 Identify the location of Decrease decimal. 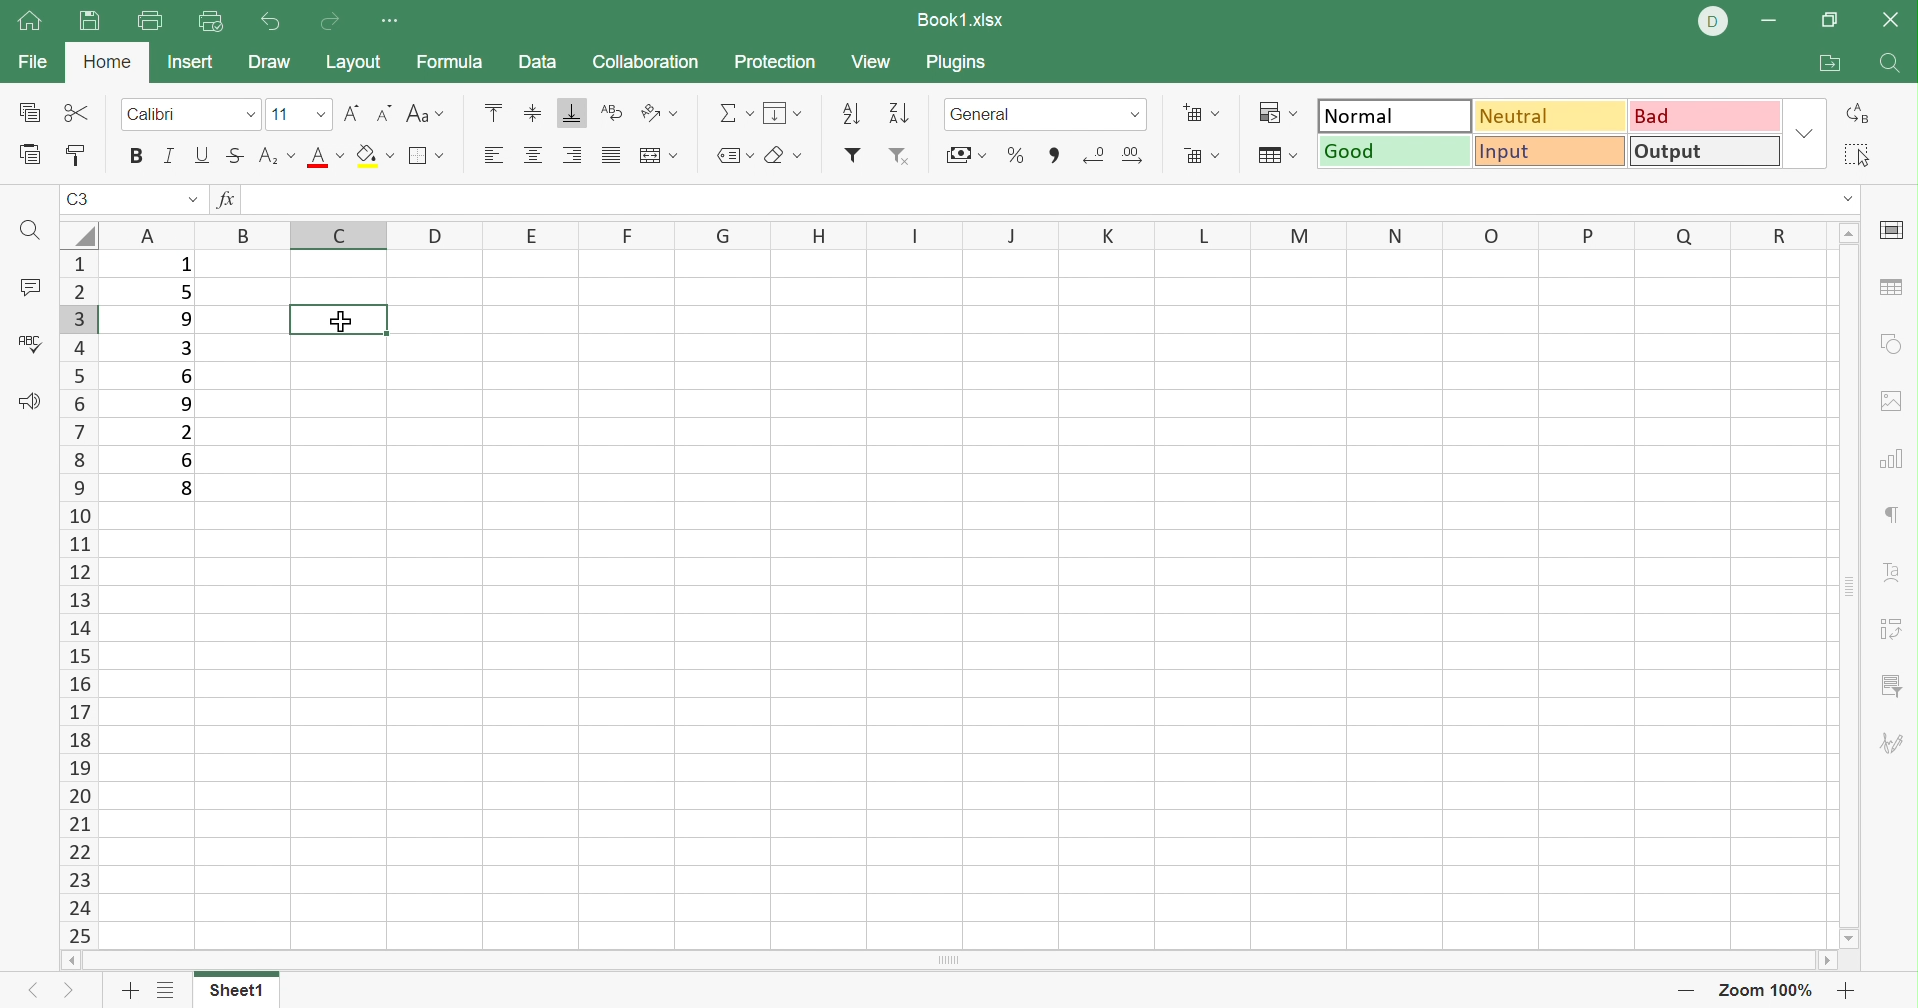
(1095, 150).